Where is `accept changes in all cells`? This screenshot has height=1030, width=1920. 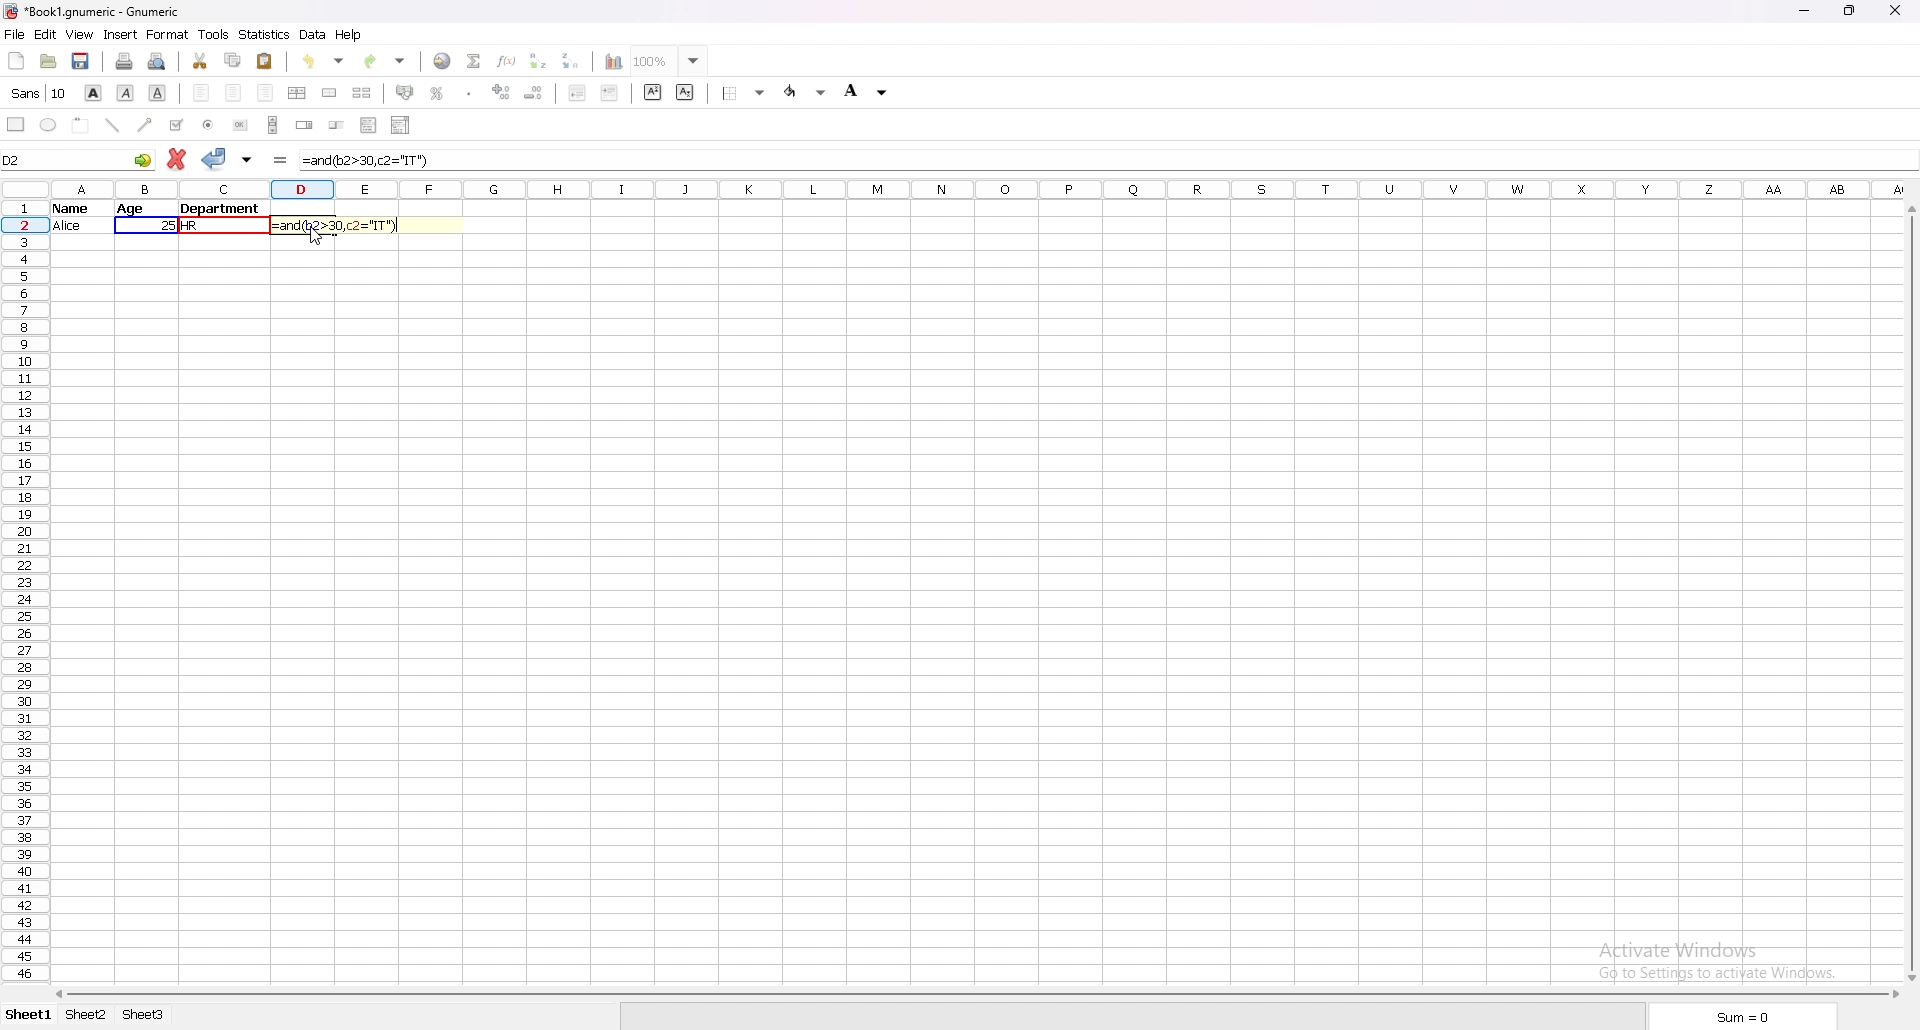
accept changes in all cells is located at coordinates (246, 160).